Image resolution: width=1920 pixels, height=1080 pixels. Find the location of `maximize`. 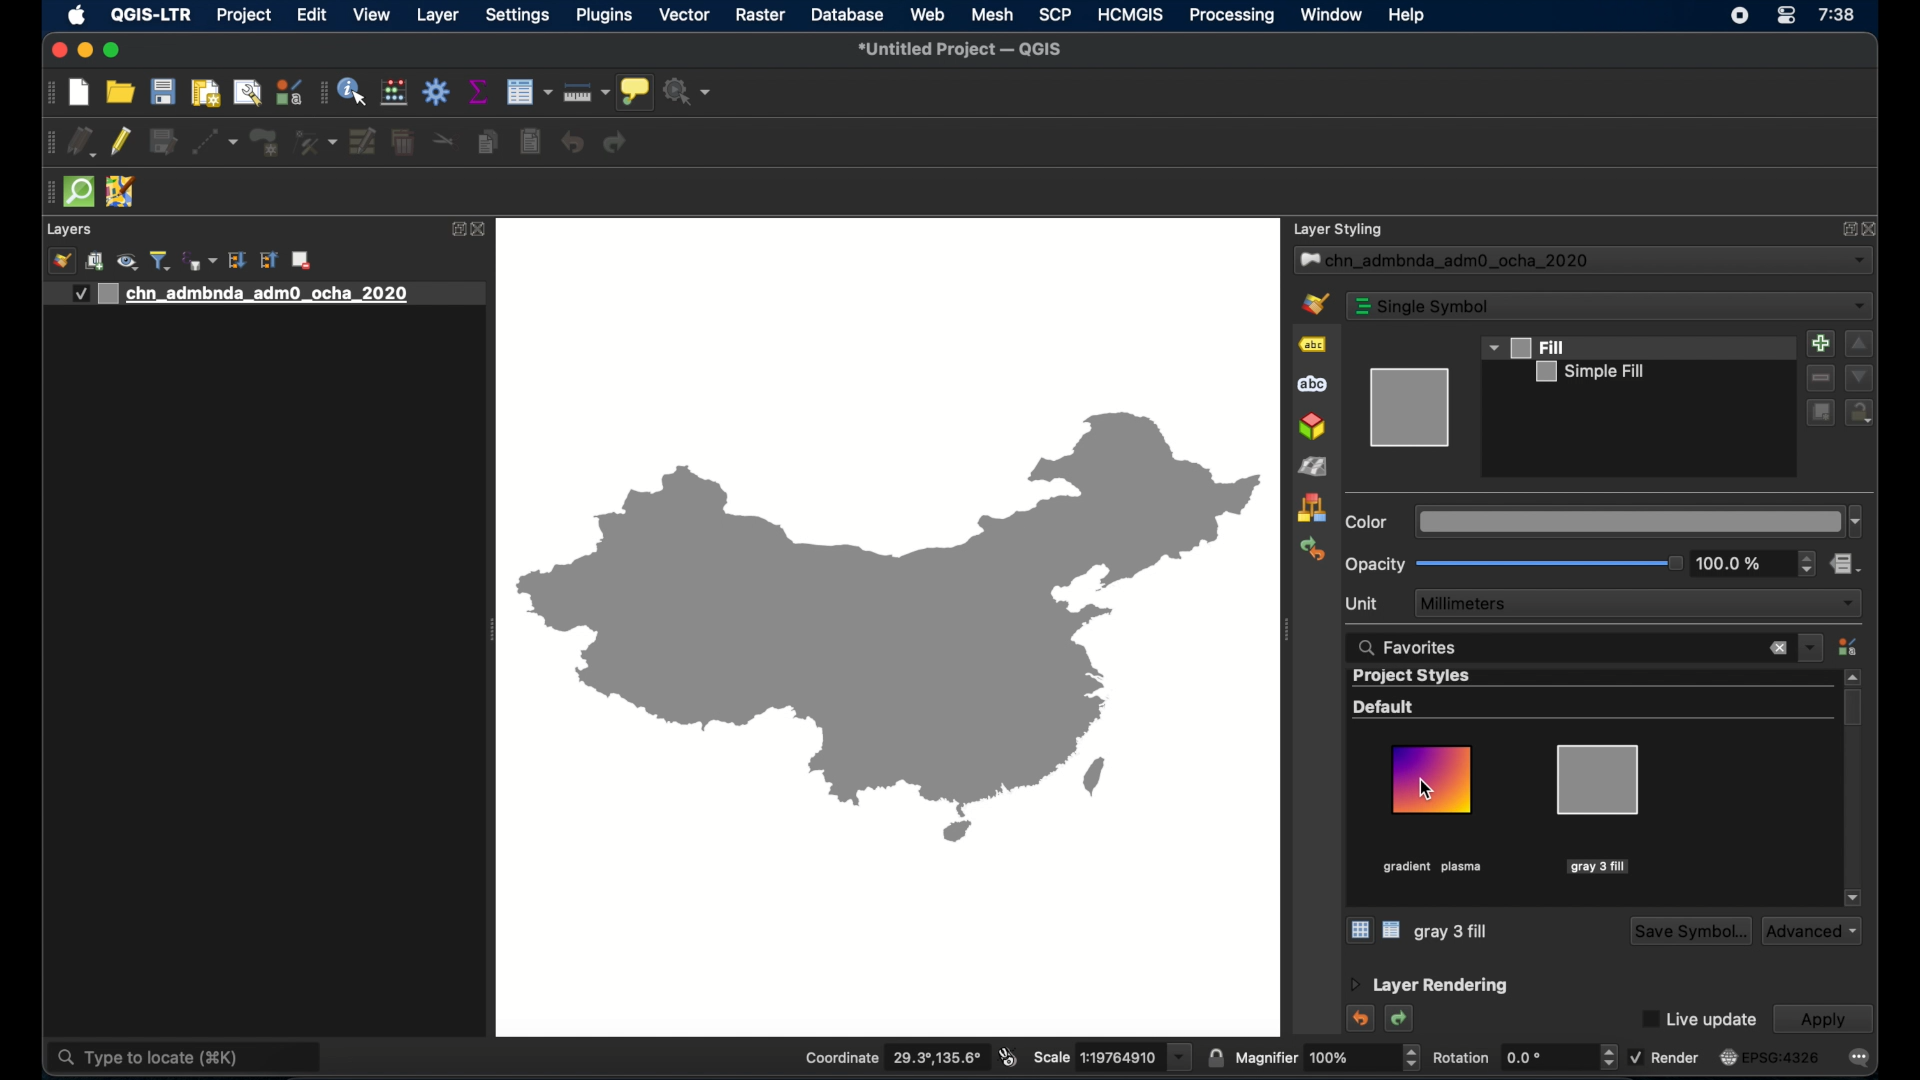

maximize is located at coordinates (113, 51).